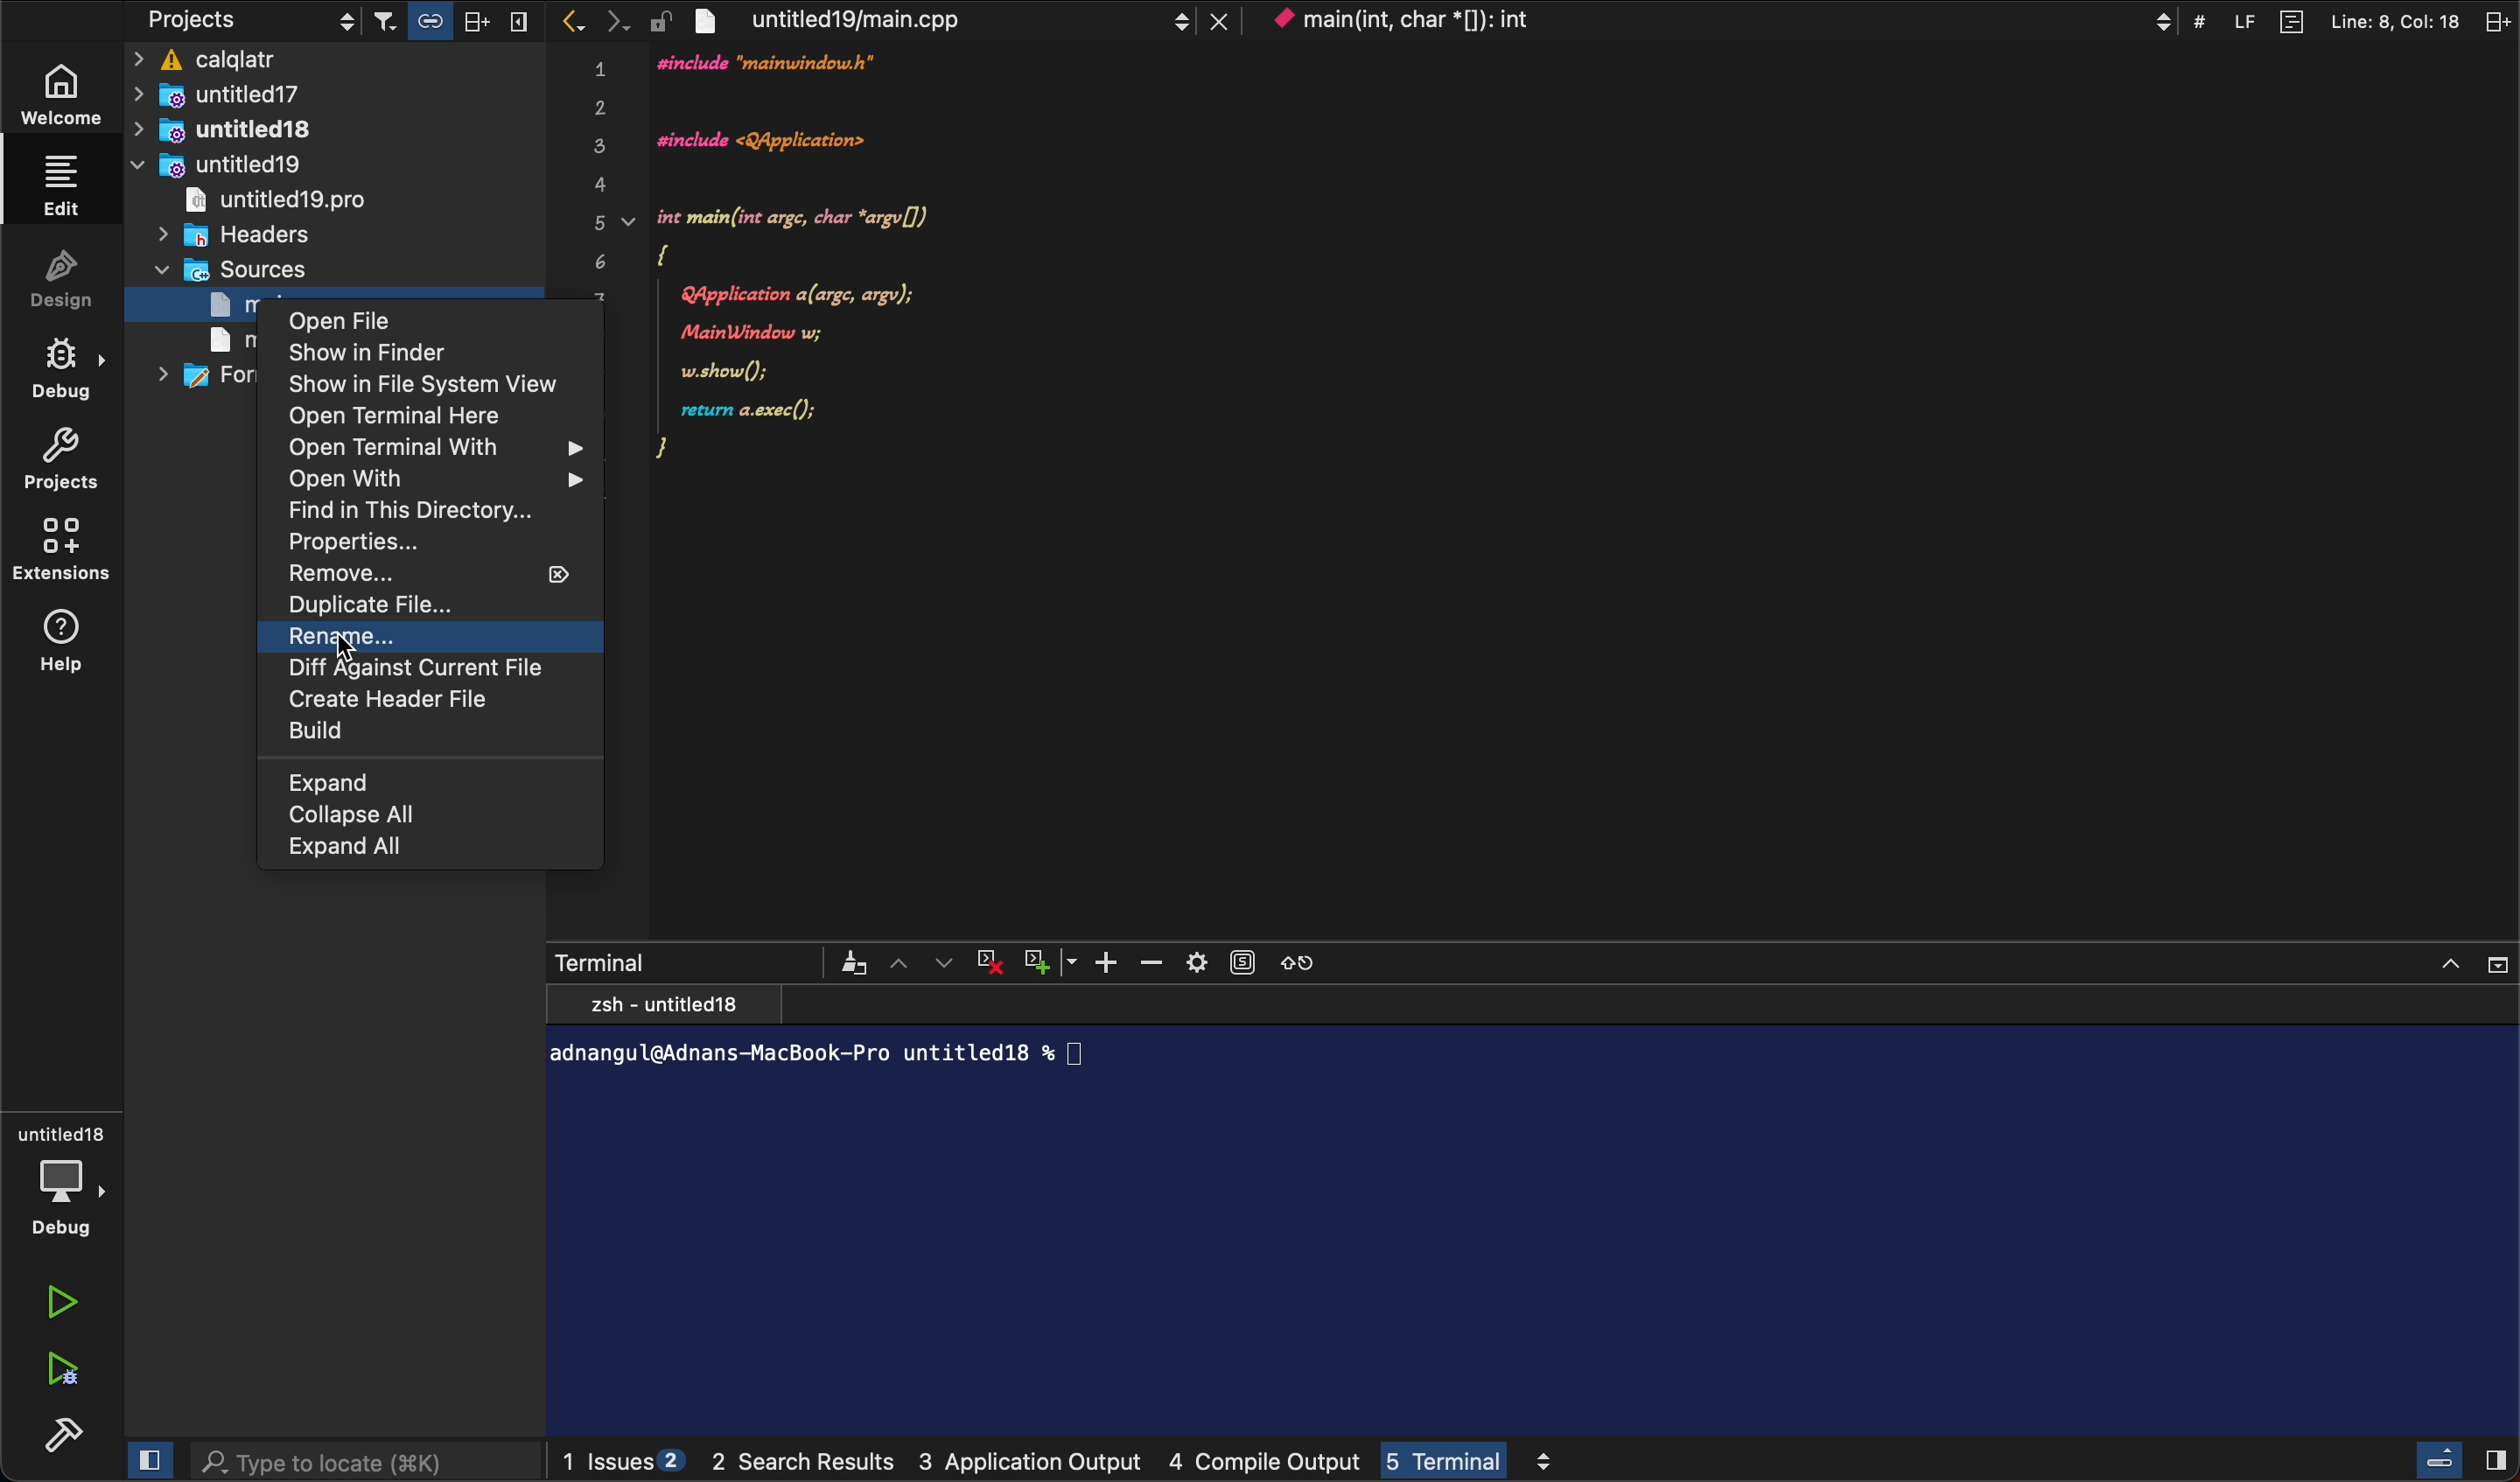 This screenshot has width=2520, height=1482. What do you see at coordinates (842, 281) in the screenshot?
I see `code` at bounding box center [842, 281].